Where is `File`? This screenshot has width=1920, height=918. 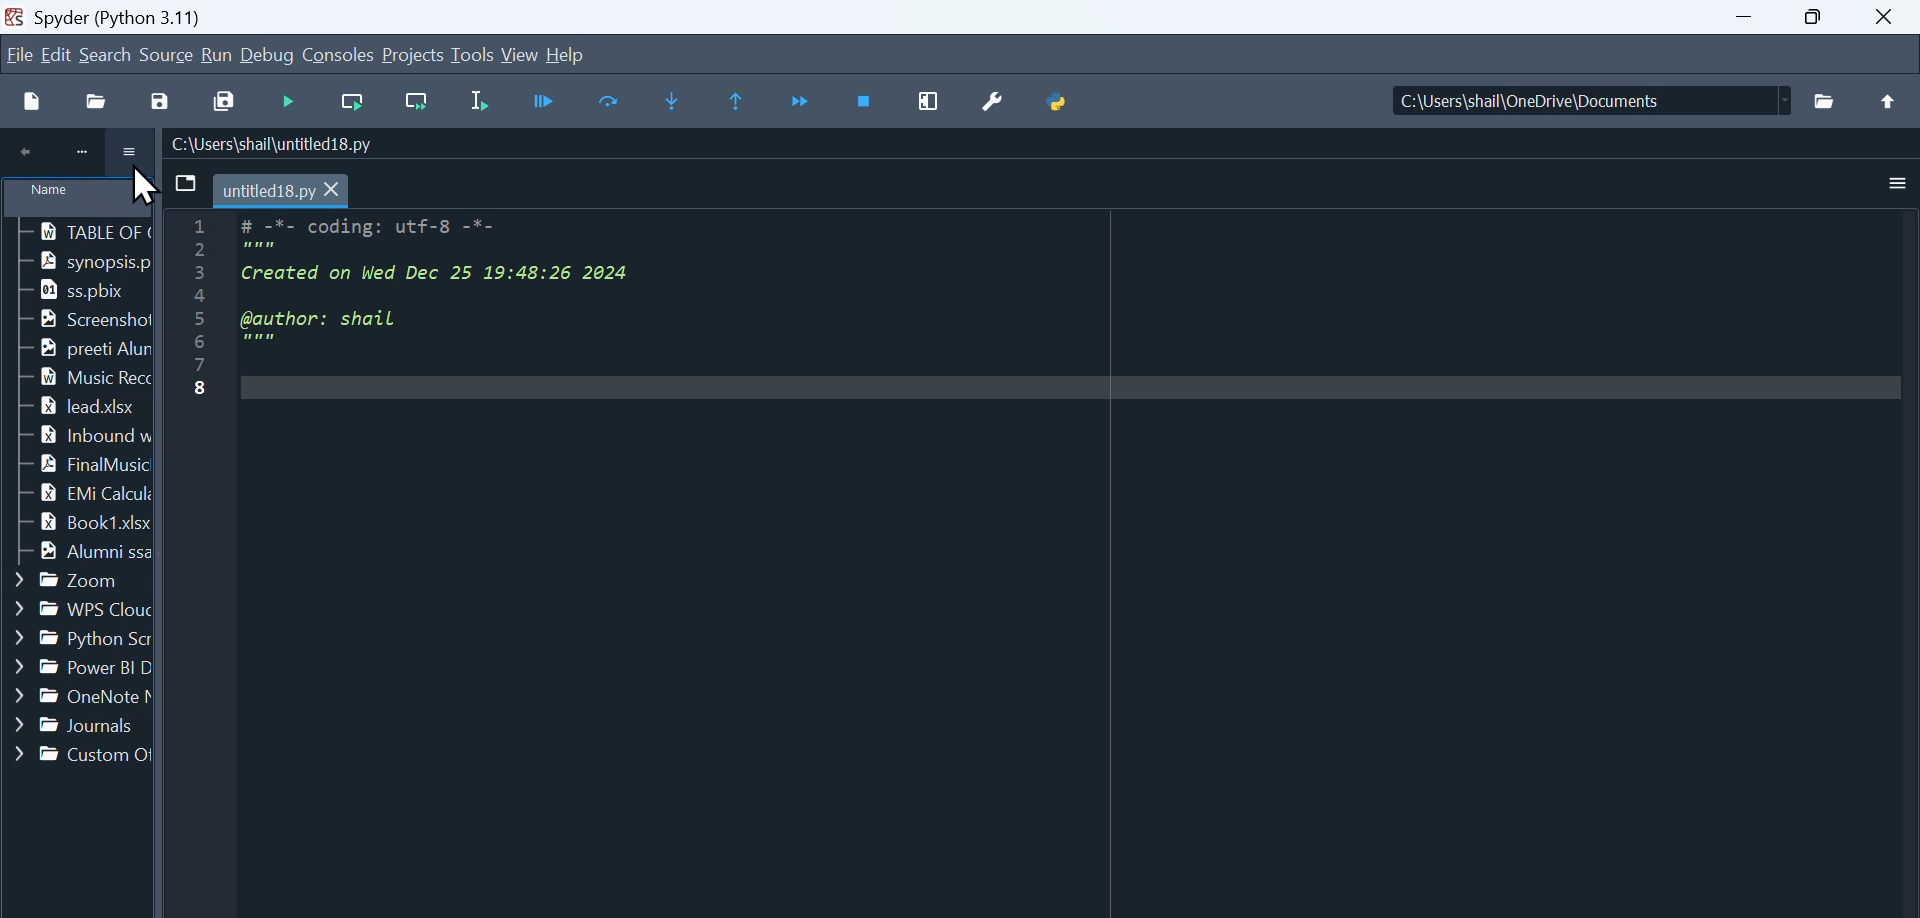 File is located at coordinates (19, 52).